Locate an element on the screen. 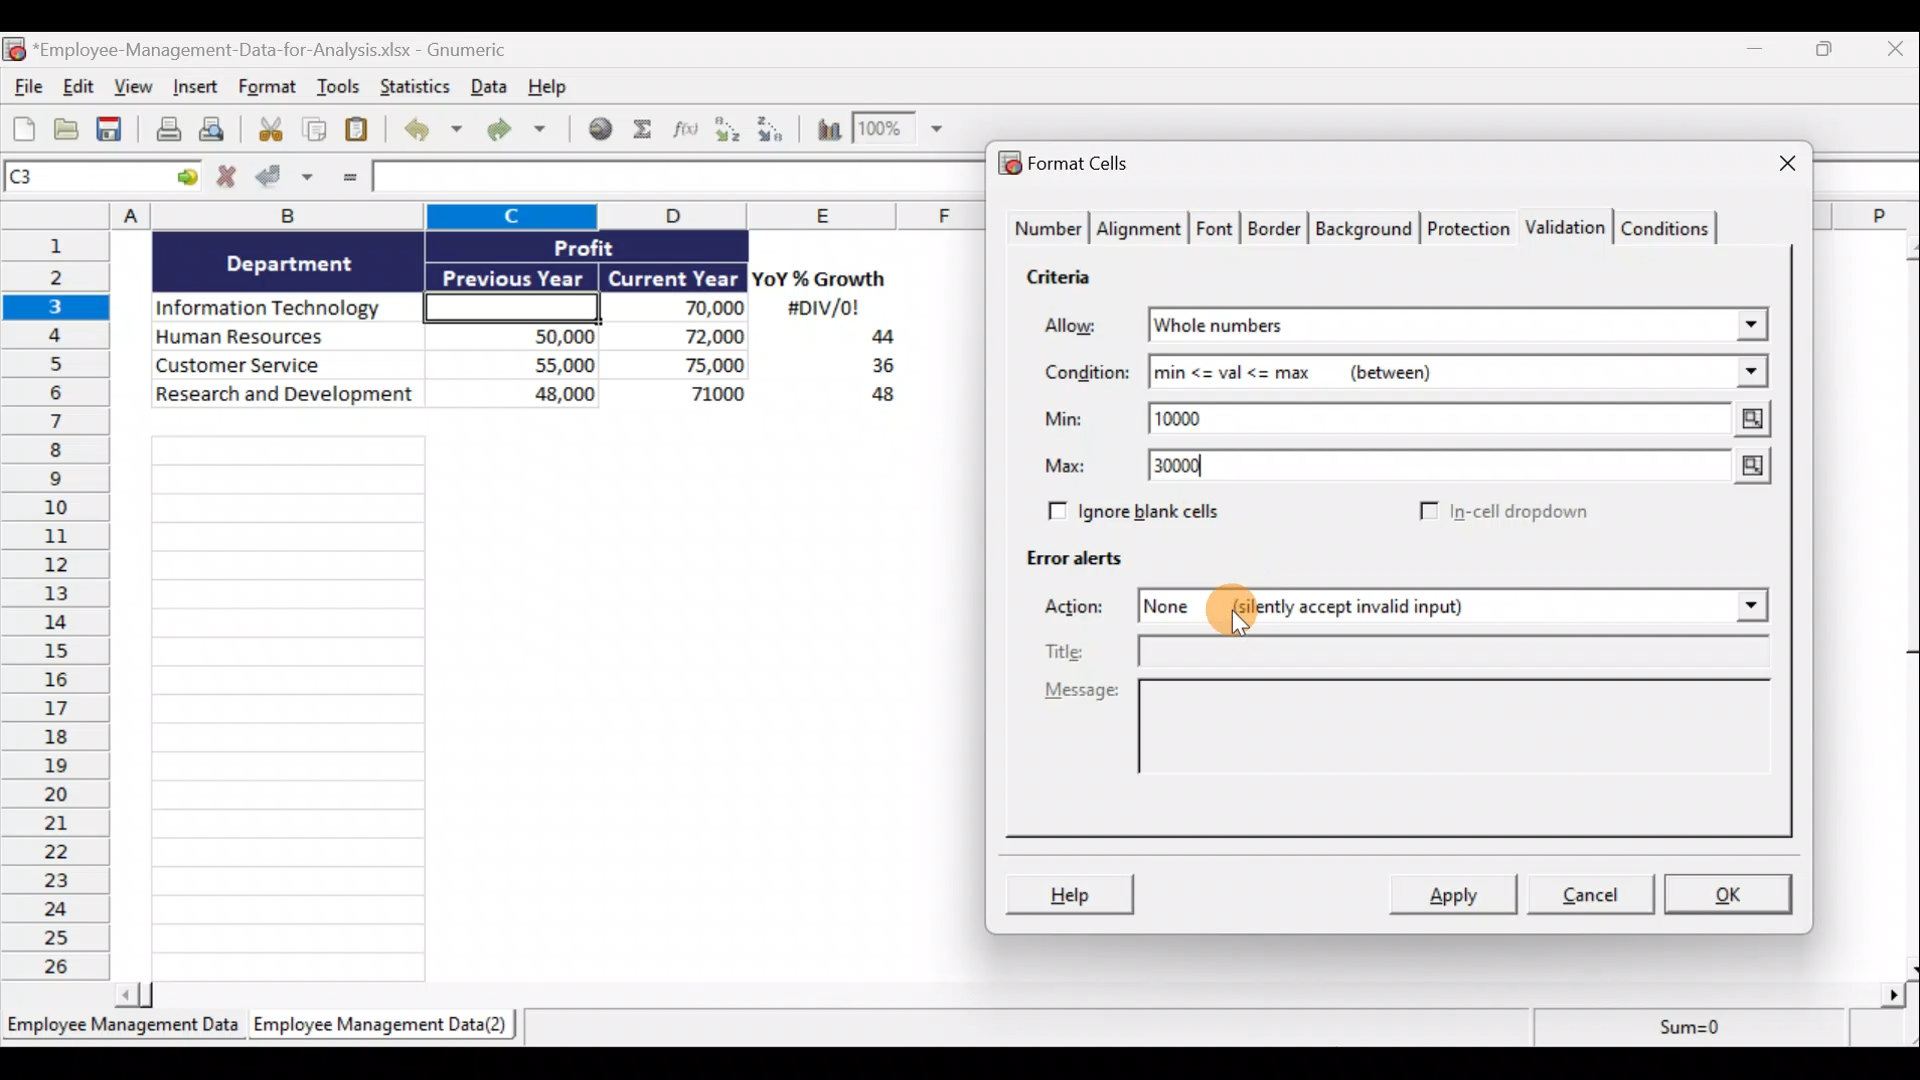  *Employee-Management-Data-for-Analysis.xlsx - Gnumeric is located at coordinates (293, 48).